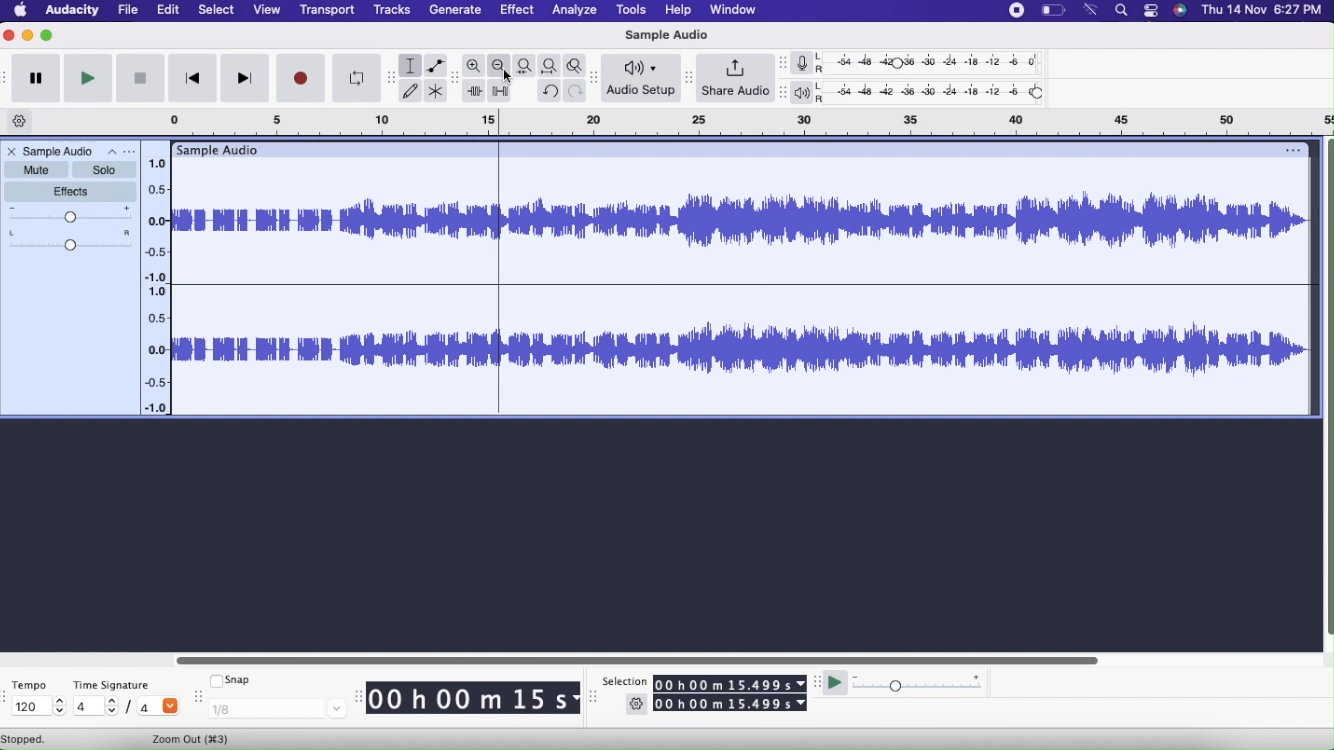  What do you see at coordinates (71, 216) in the screenshot?
I see `Gain Slider` at bounding box center [71, 216].